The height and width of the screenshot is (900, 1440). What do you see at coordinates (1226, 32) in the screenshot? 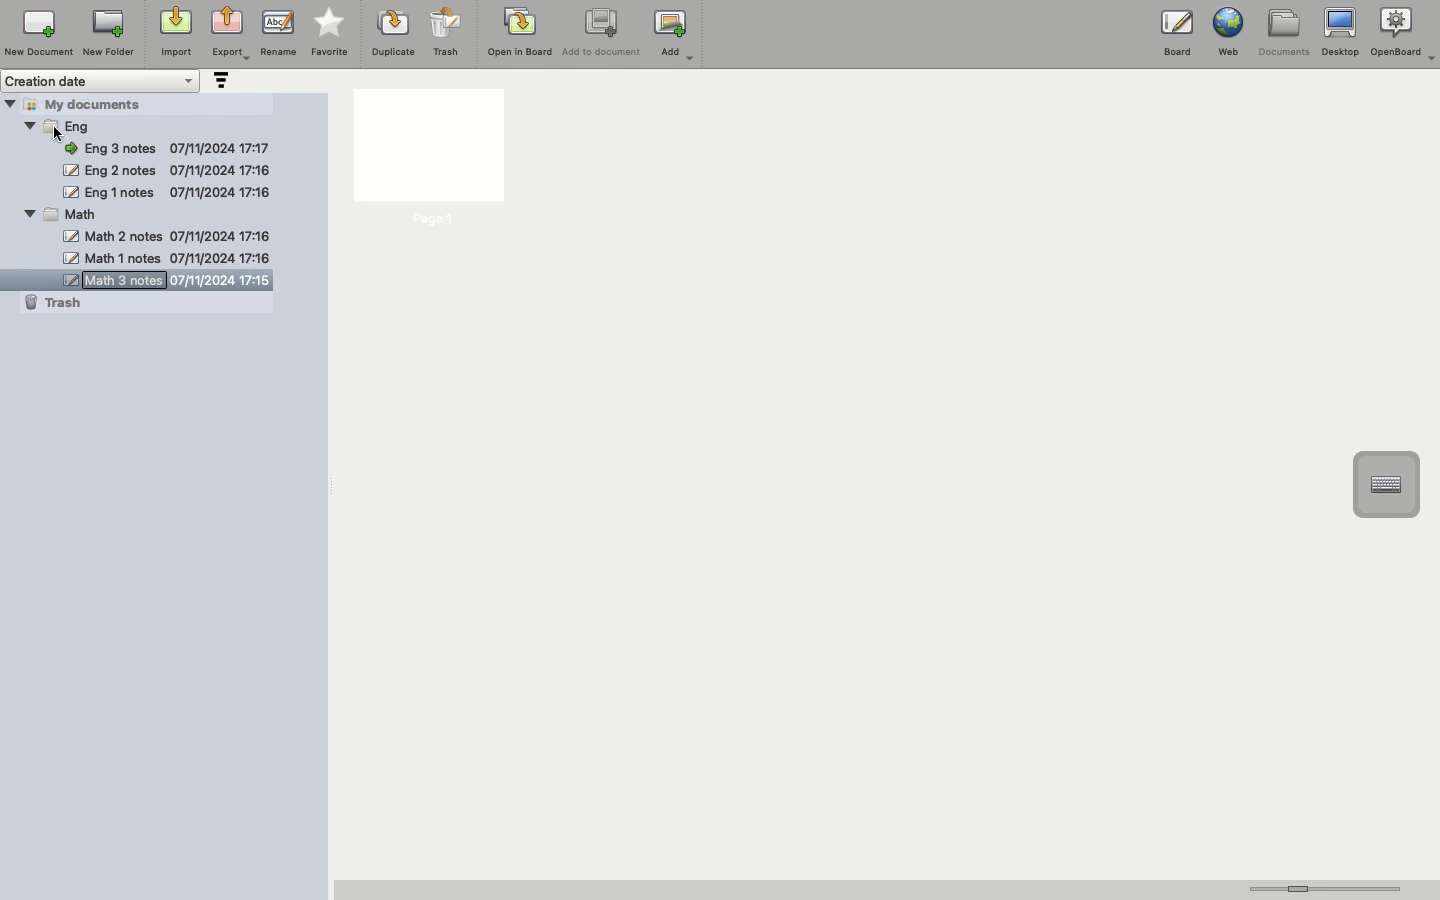
I see `Web` at bounding box center [1226, 32].